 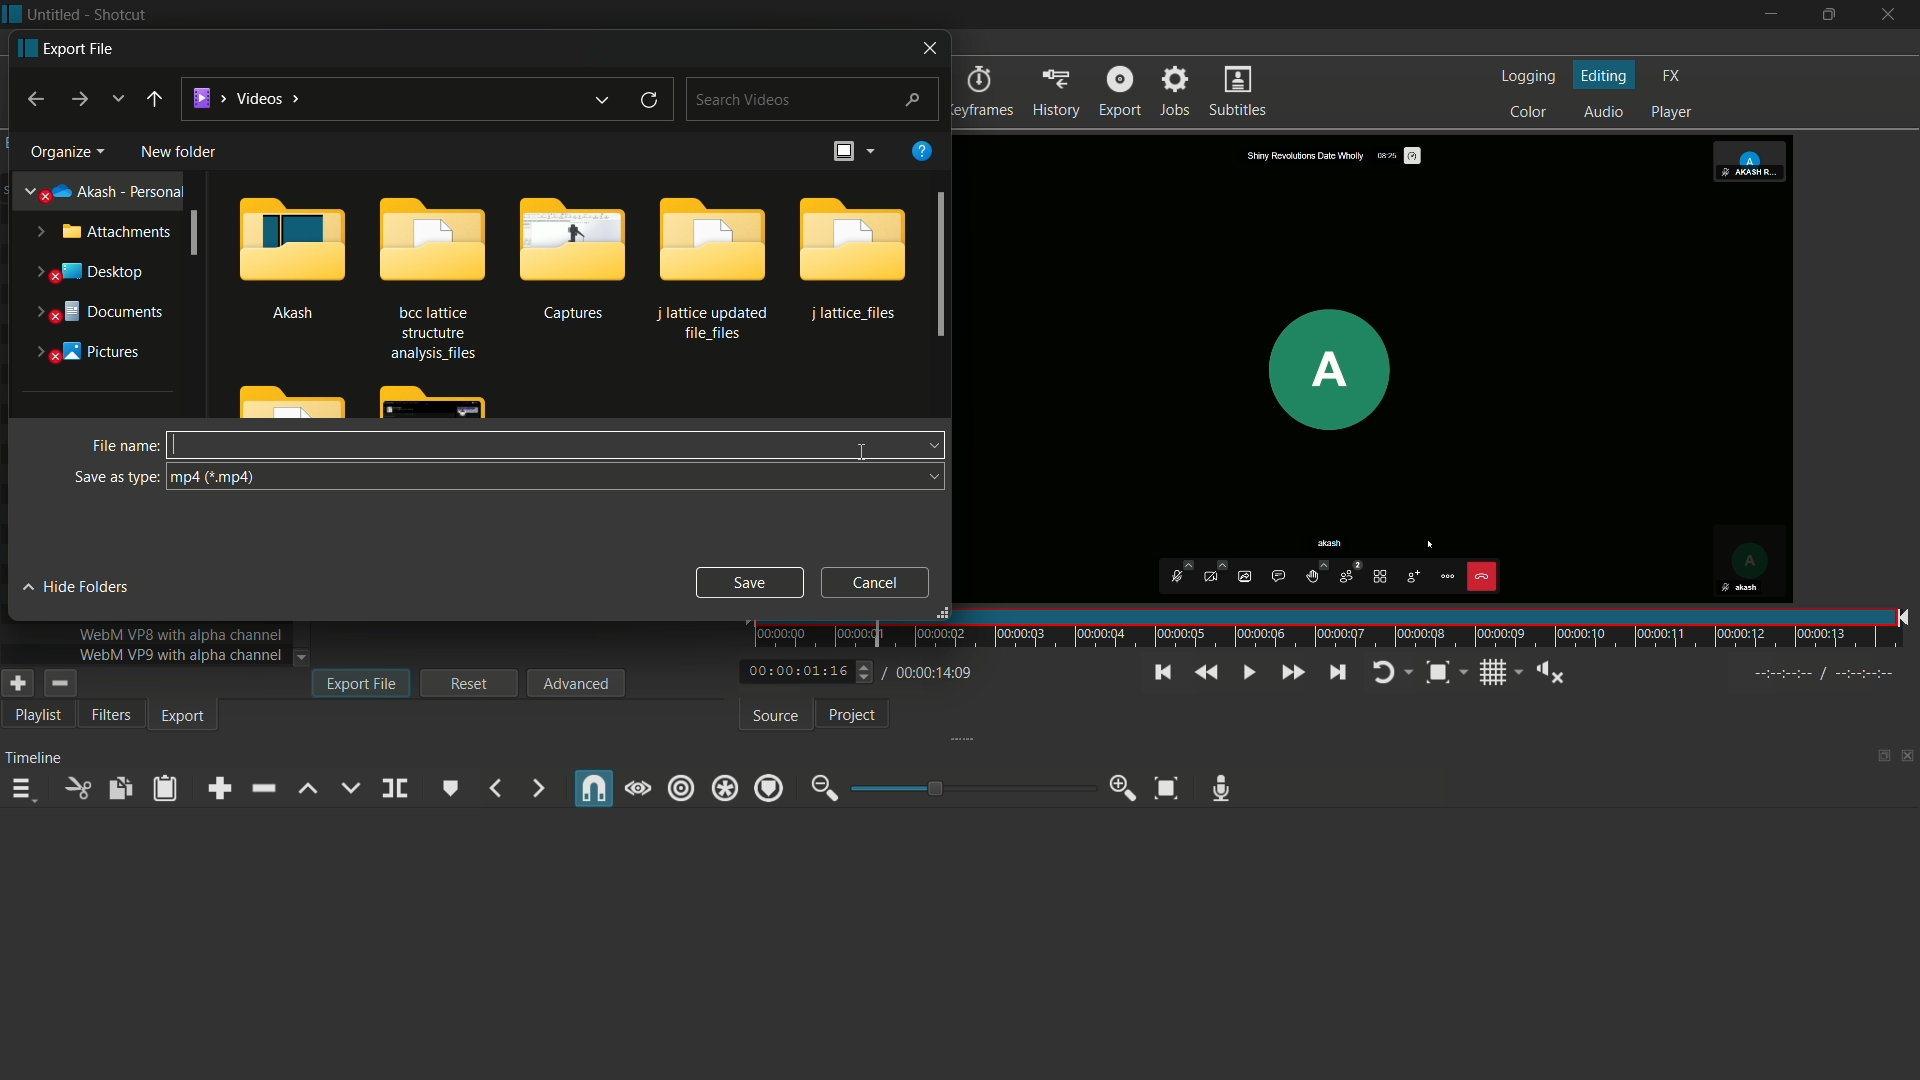 I want to click on play quickly backward, so click(x=1203, y=673).